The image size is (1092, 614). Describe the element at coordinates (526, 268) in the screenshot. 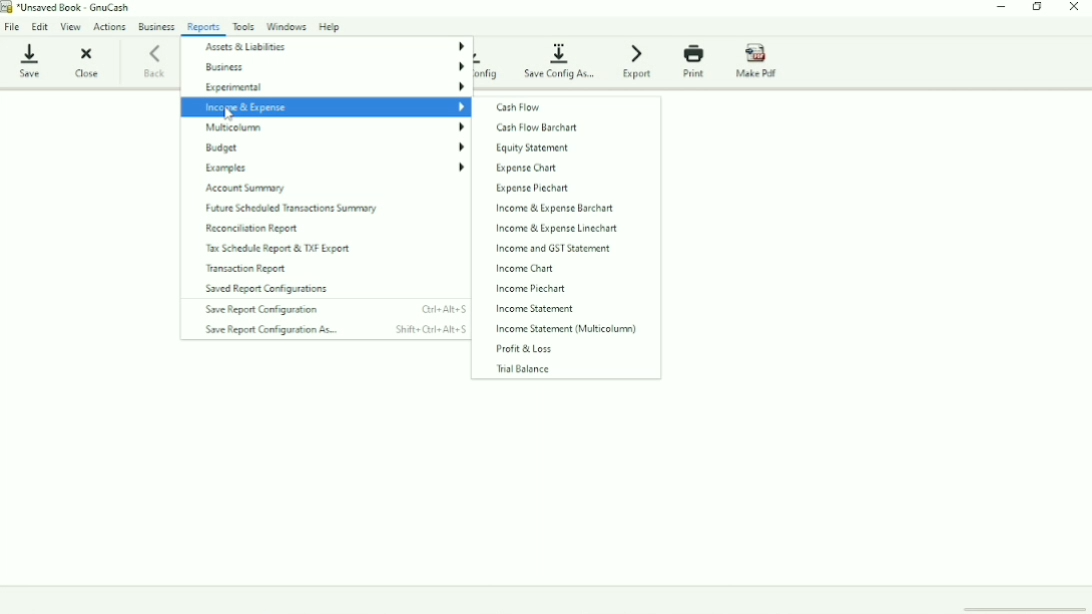

I see `Income Chart` at that location.